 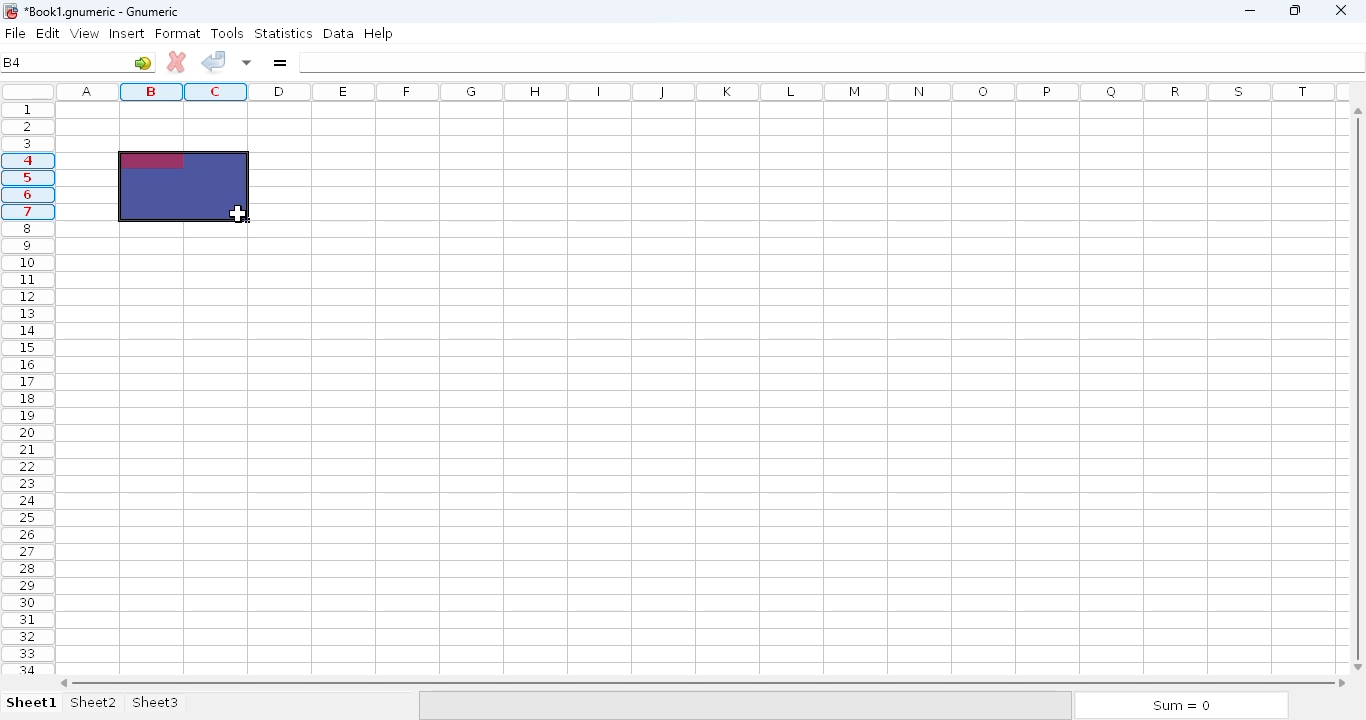 I want to click on format, so click(x=178, y=33).